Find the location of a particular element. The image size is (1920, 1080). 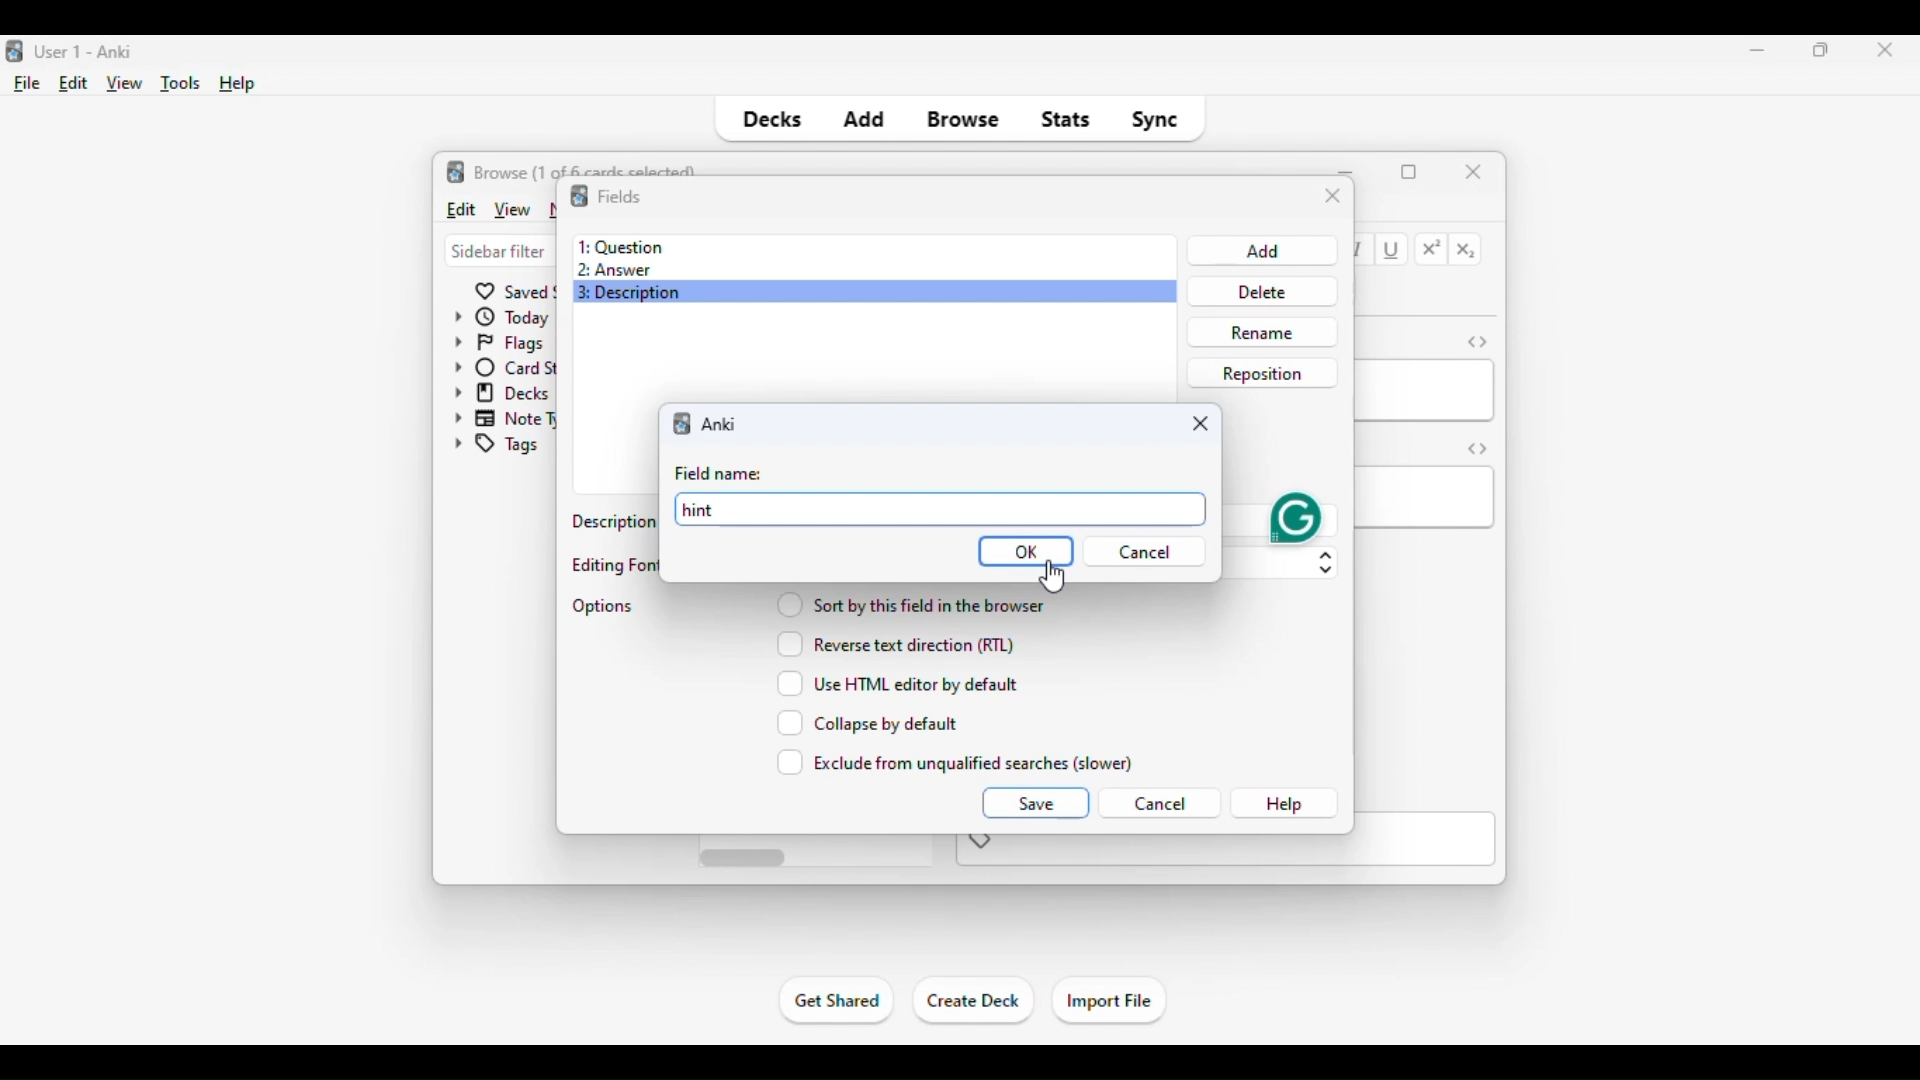

view is located at coordinates (125, 84).